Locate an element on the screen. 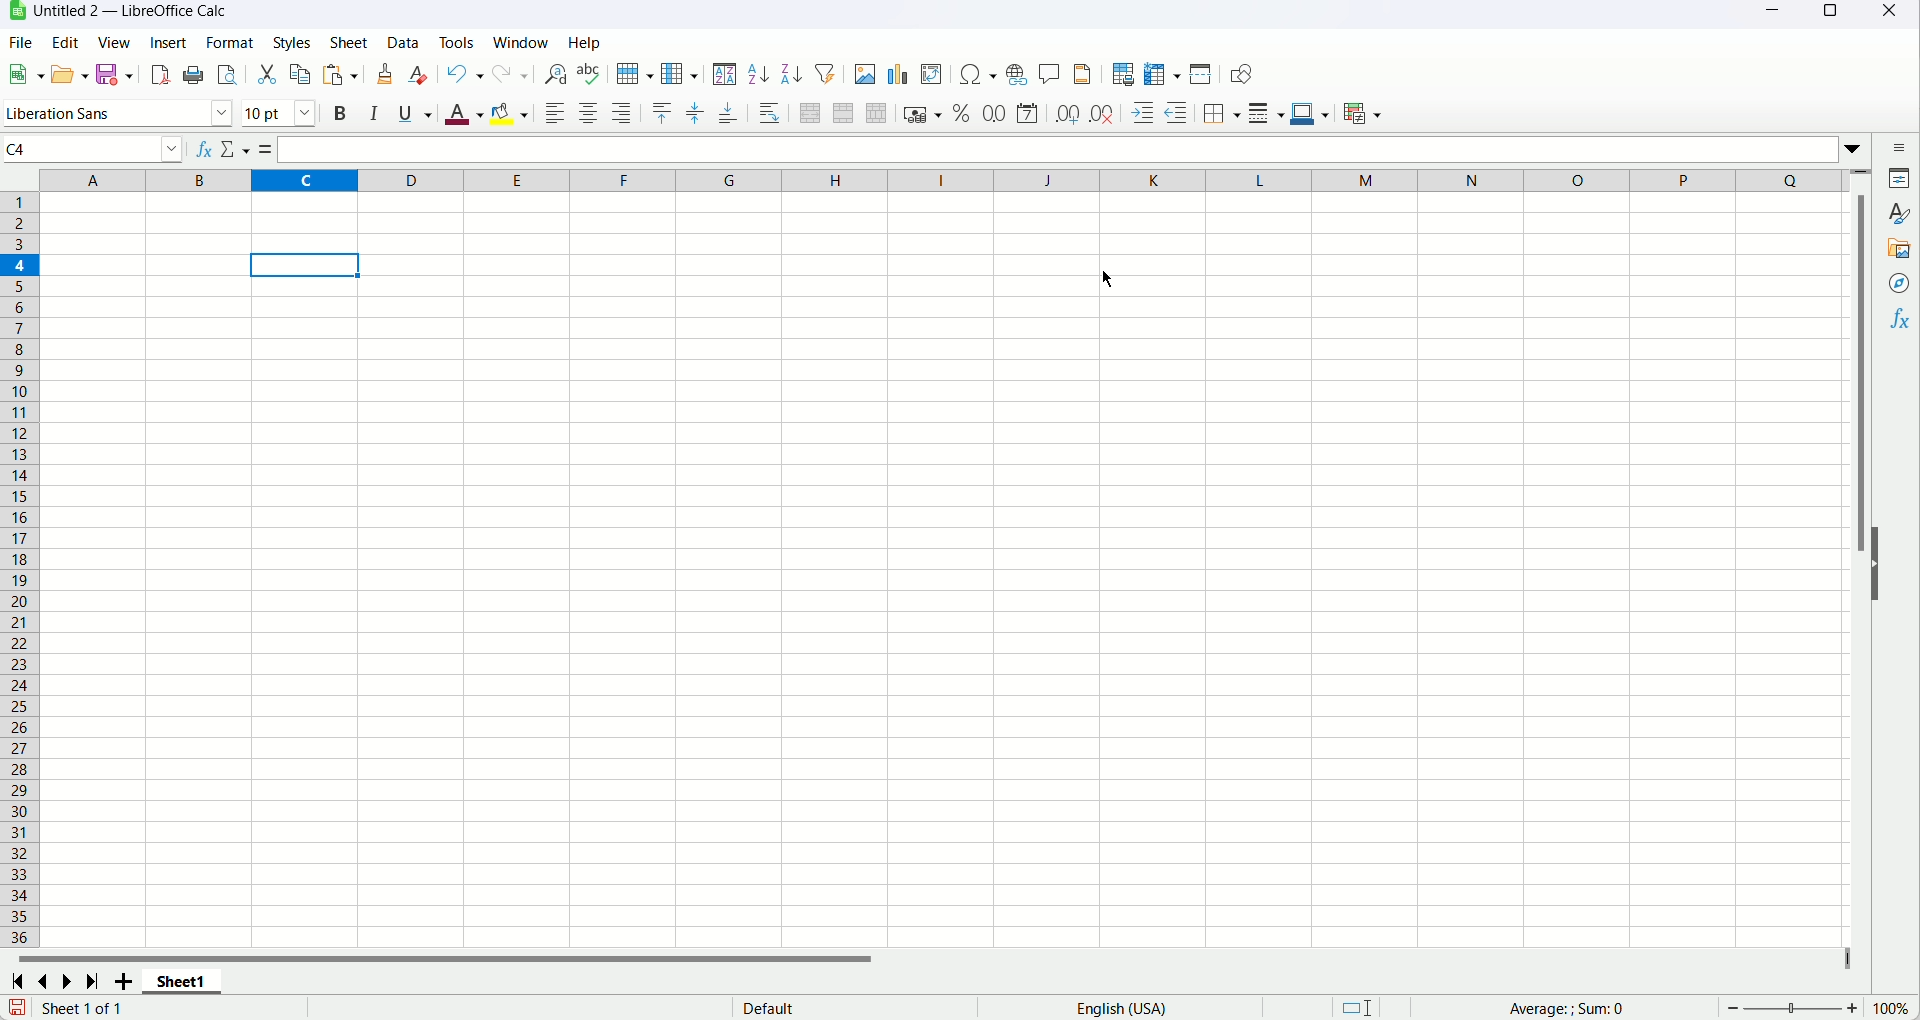 The width and height of the screenshot is (1920, 1020). conditional is located at coordinates (1365, 112).